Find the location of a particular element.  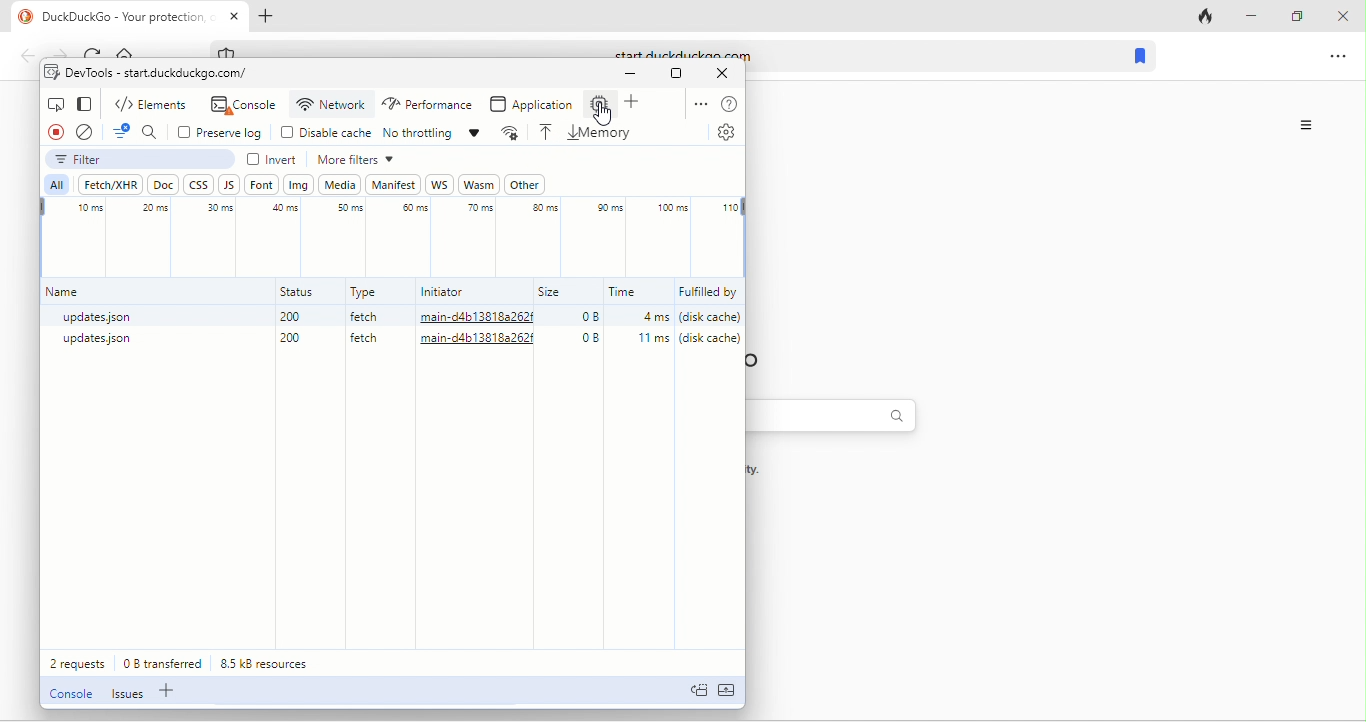

memory is located at coordinates (612, 133).